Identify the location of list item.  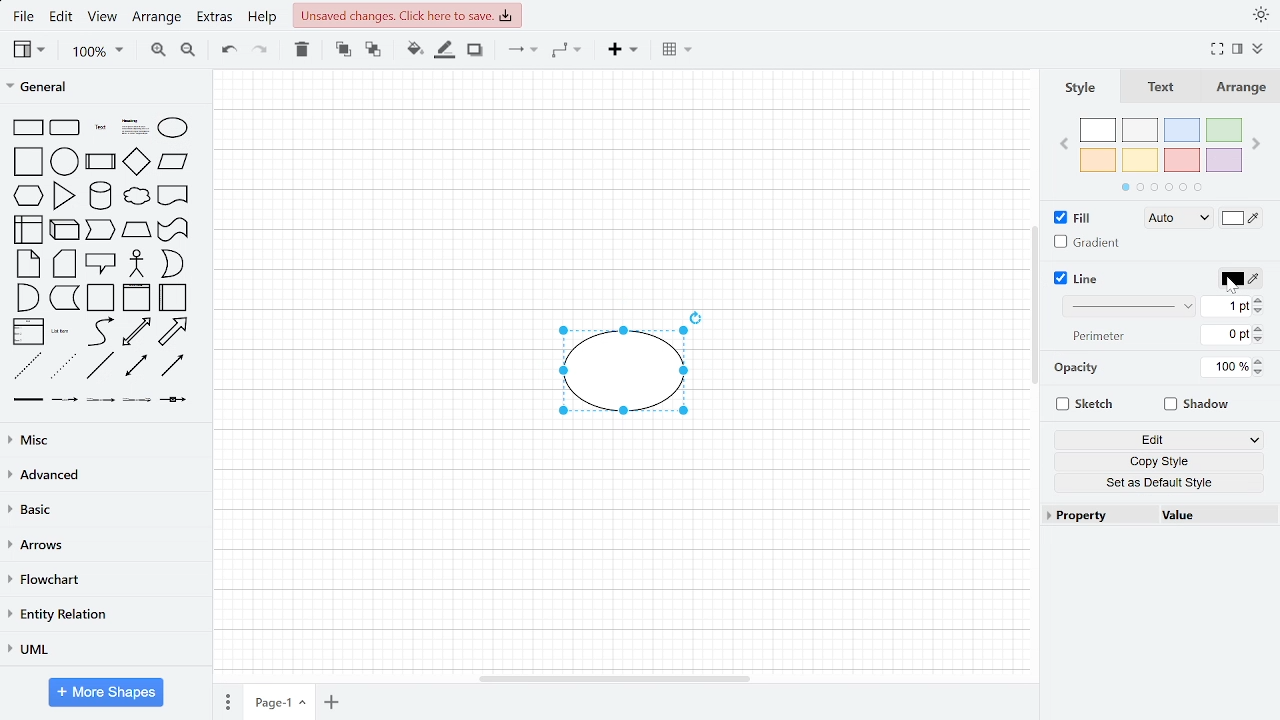
(61, 333).